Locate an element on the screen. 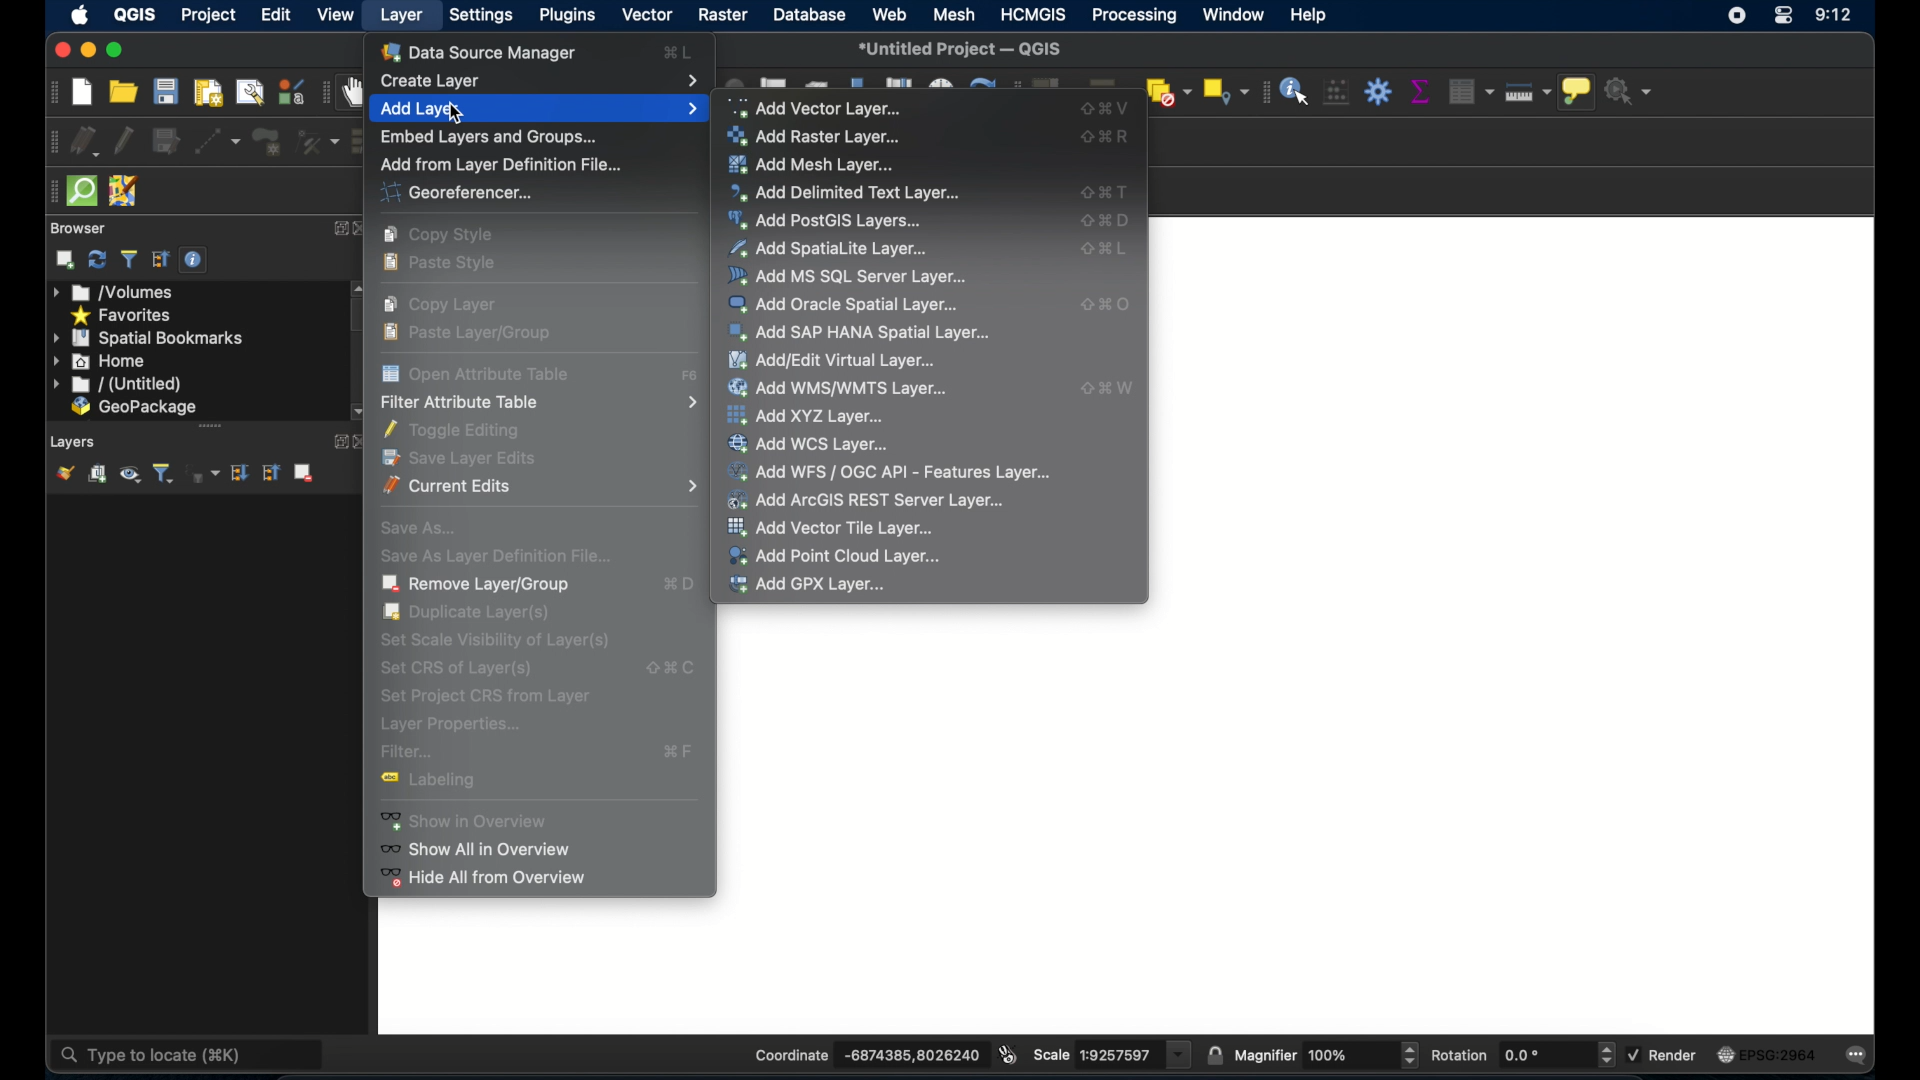 The width and height of the screenshot is (1920, 1080). Current Edits is located at coordinates (540, 488).